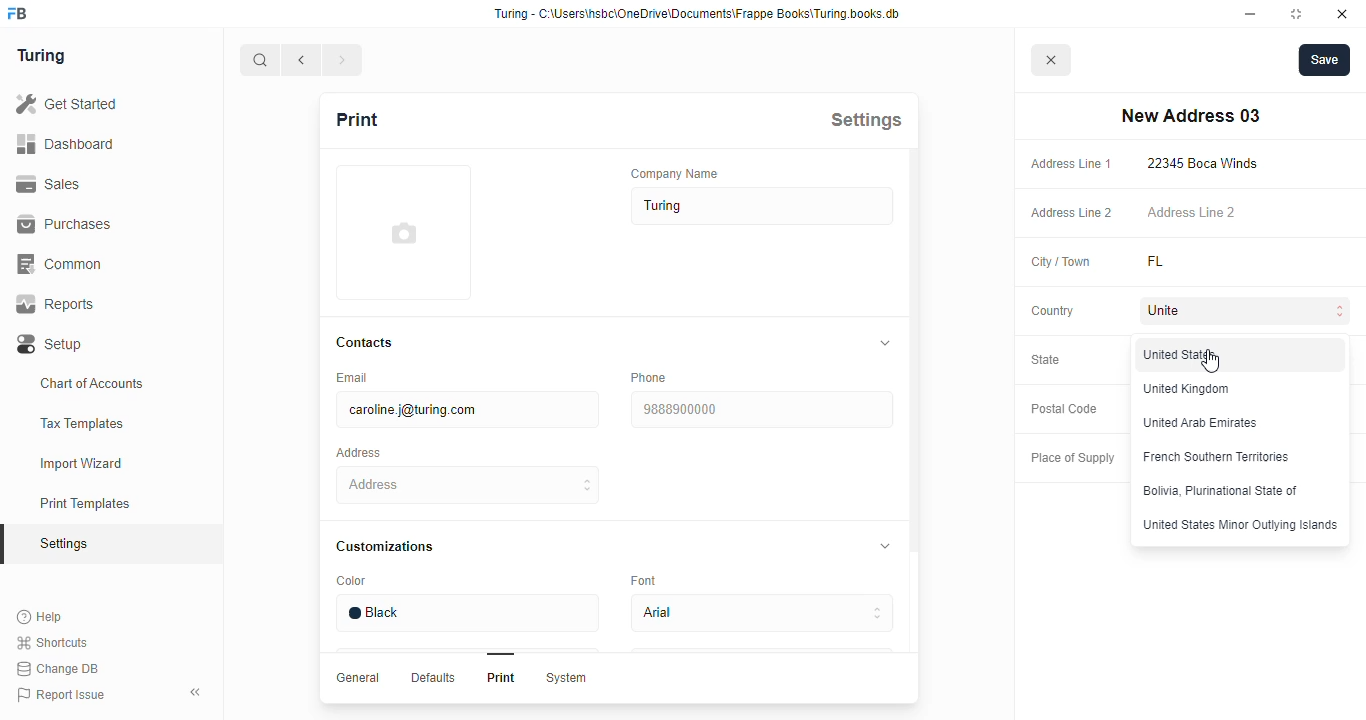 The width and height of the screenshot is (1366, 720). Describe the element at coordinates (351, 581) in the screenshot. I see `color` at that location.